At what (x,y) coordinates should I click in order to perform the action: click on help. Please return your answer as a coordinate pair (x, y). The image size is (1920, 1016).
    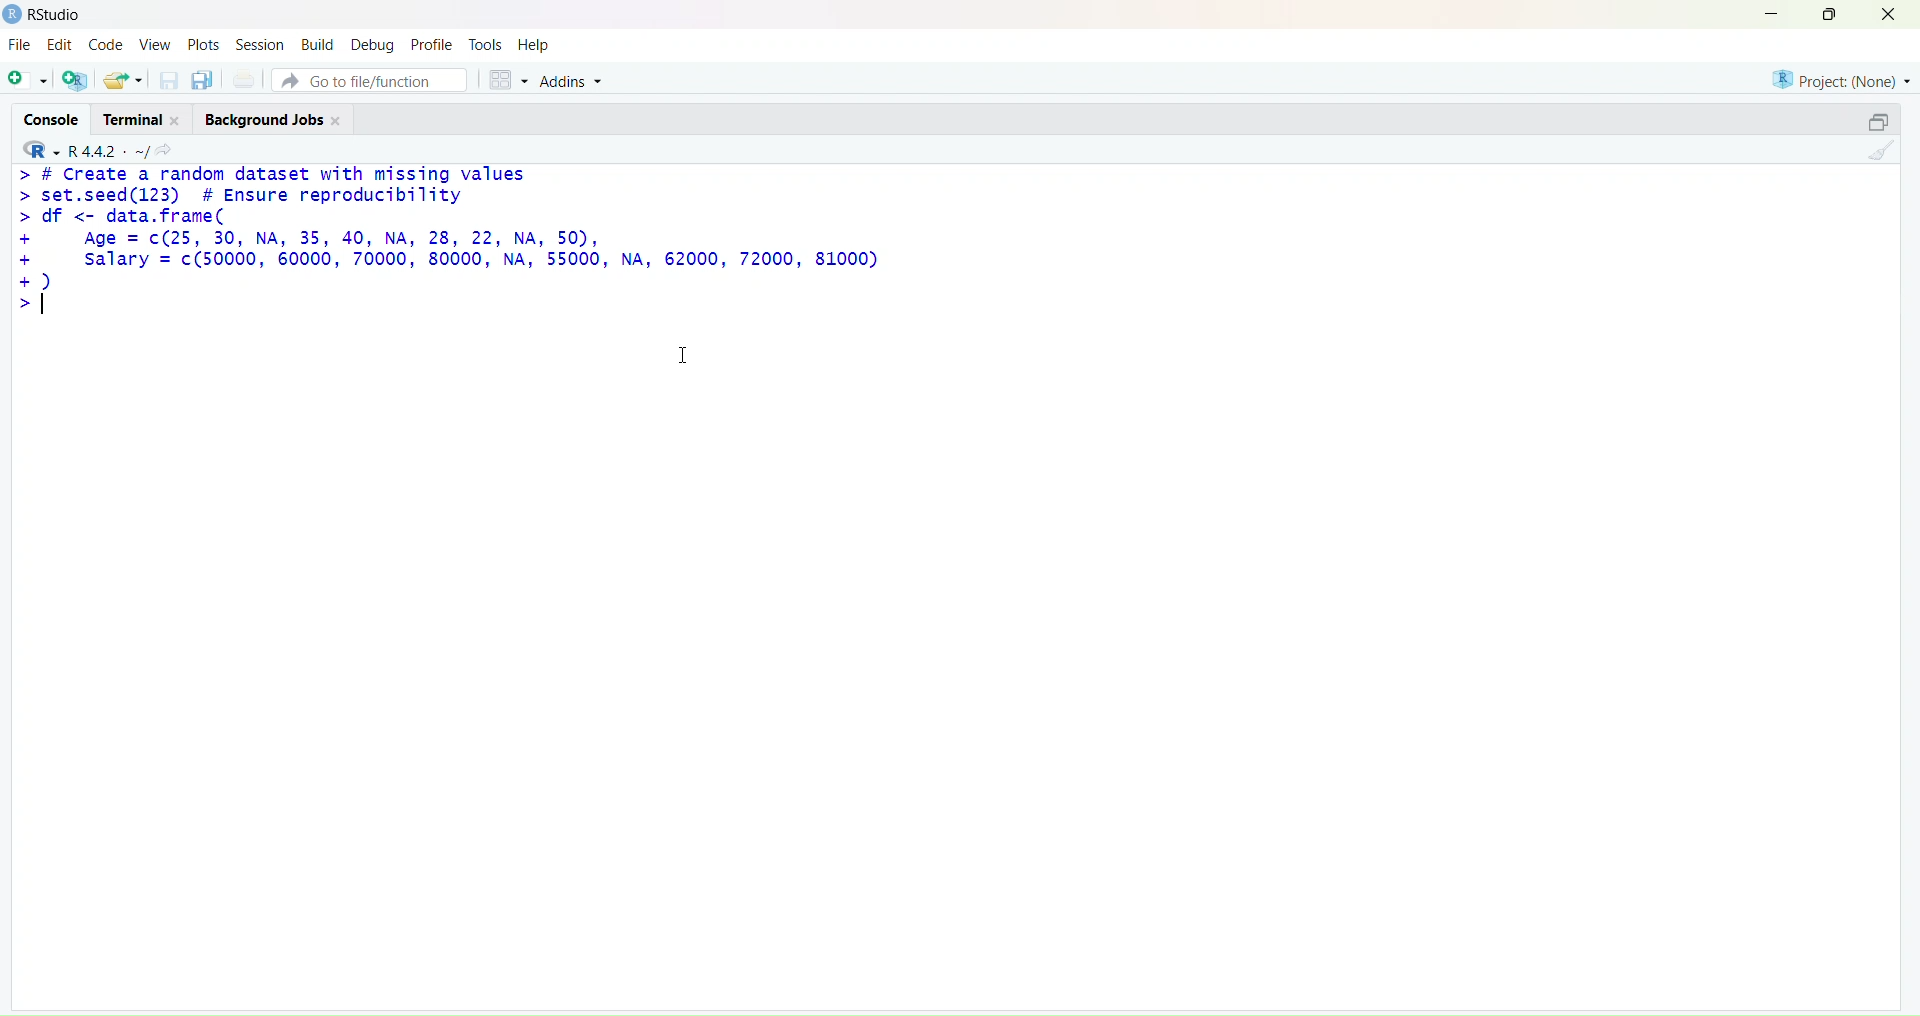
    Looking at the image, I should click on (535, 45).